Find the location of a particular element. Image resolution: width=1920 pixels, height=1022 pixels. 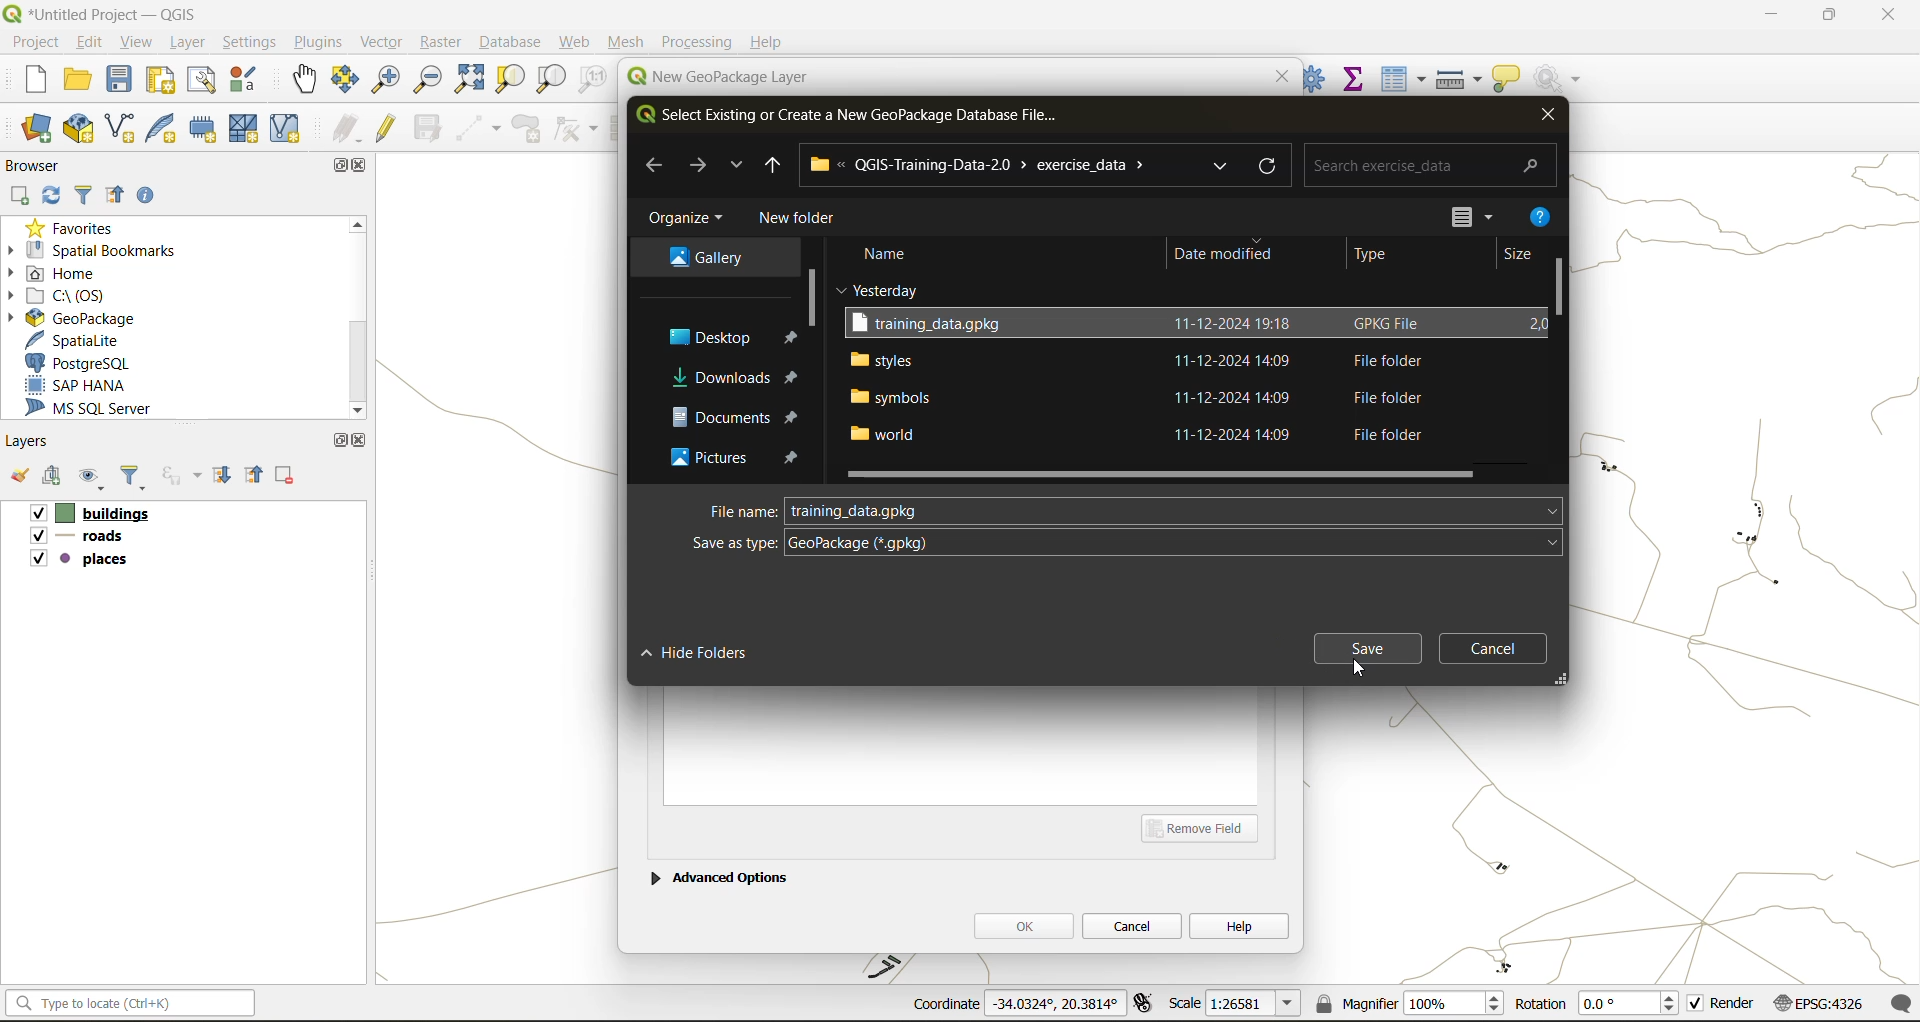

magnifier(100%) is located at coordinates (1405, 1003).